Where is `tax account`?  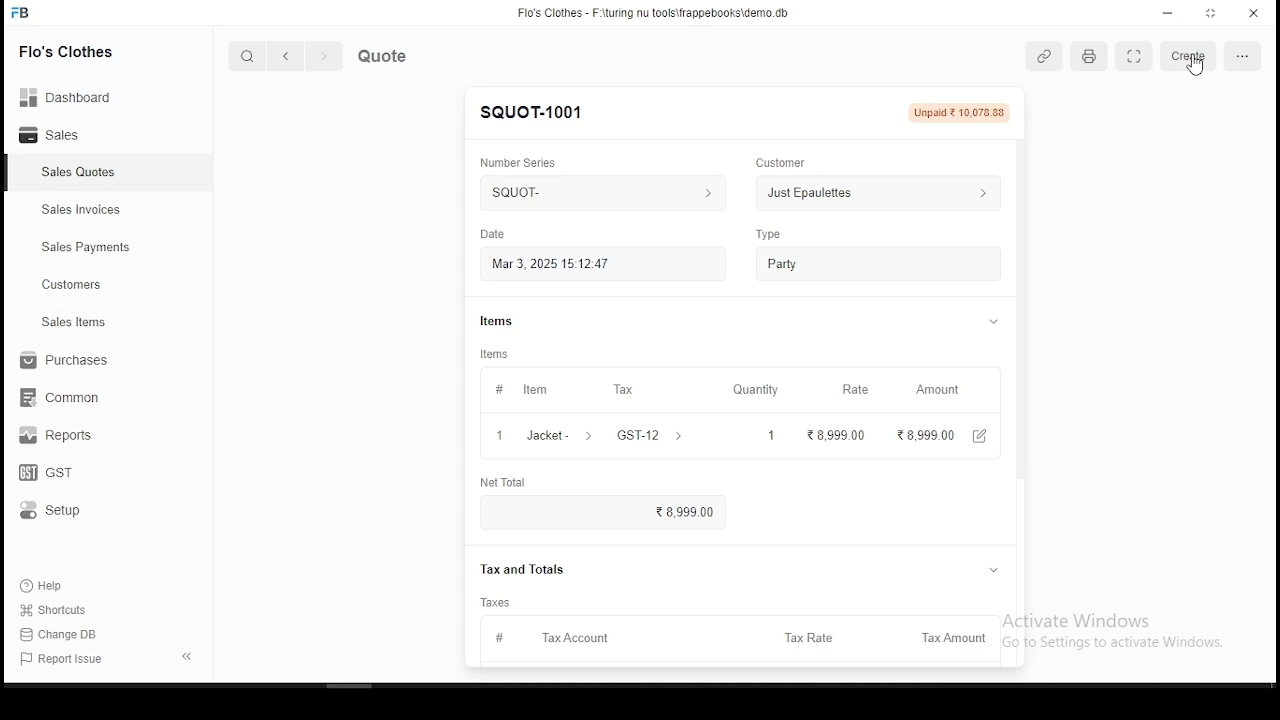 tax account is located at coordinates (558, 638).